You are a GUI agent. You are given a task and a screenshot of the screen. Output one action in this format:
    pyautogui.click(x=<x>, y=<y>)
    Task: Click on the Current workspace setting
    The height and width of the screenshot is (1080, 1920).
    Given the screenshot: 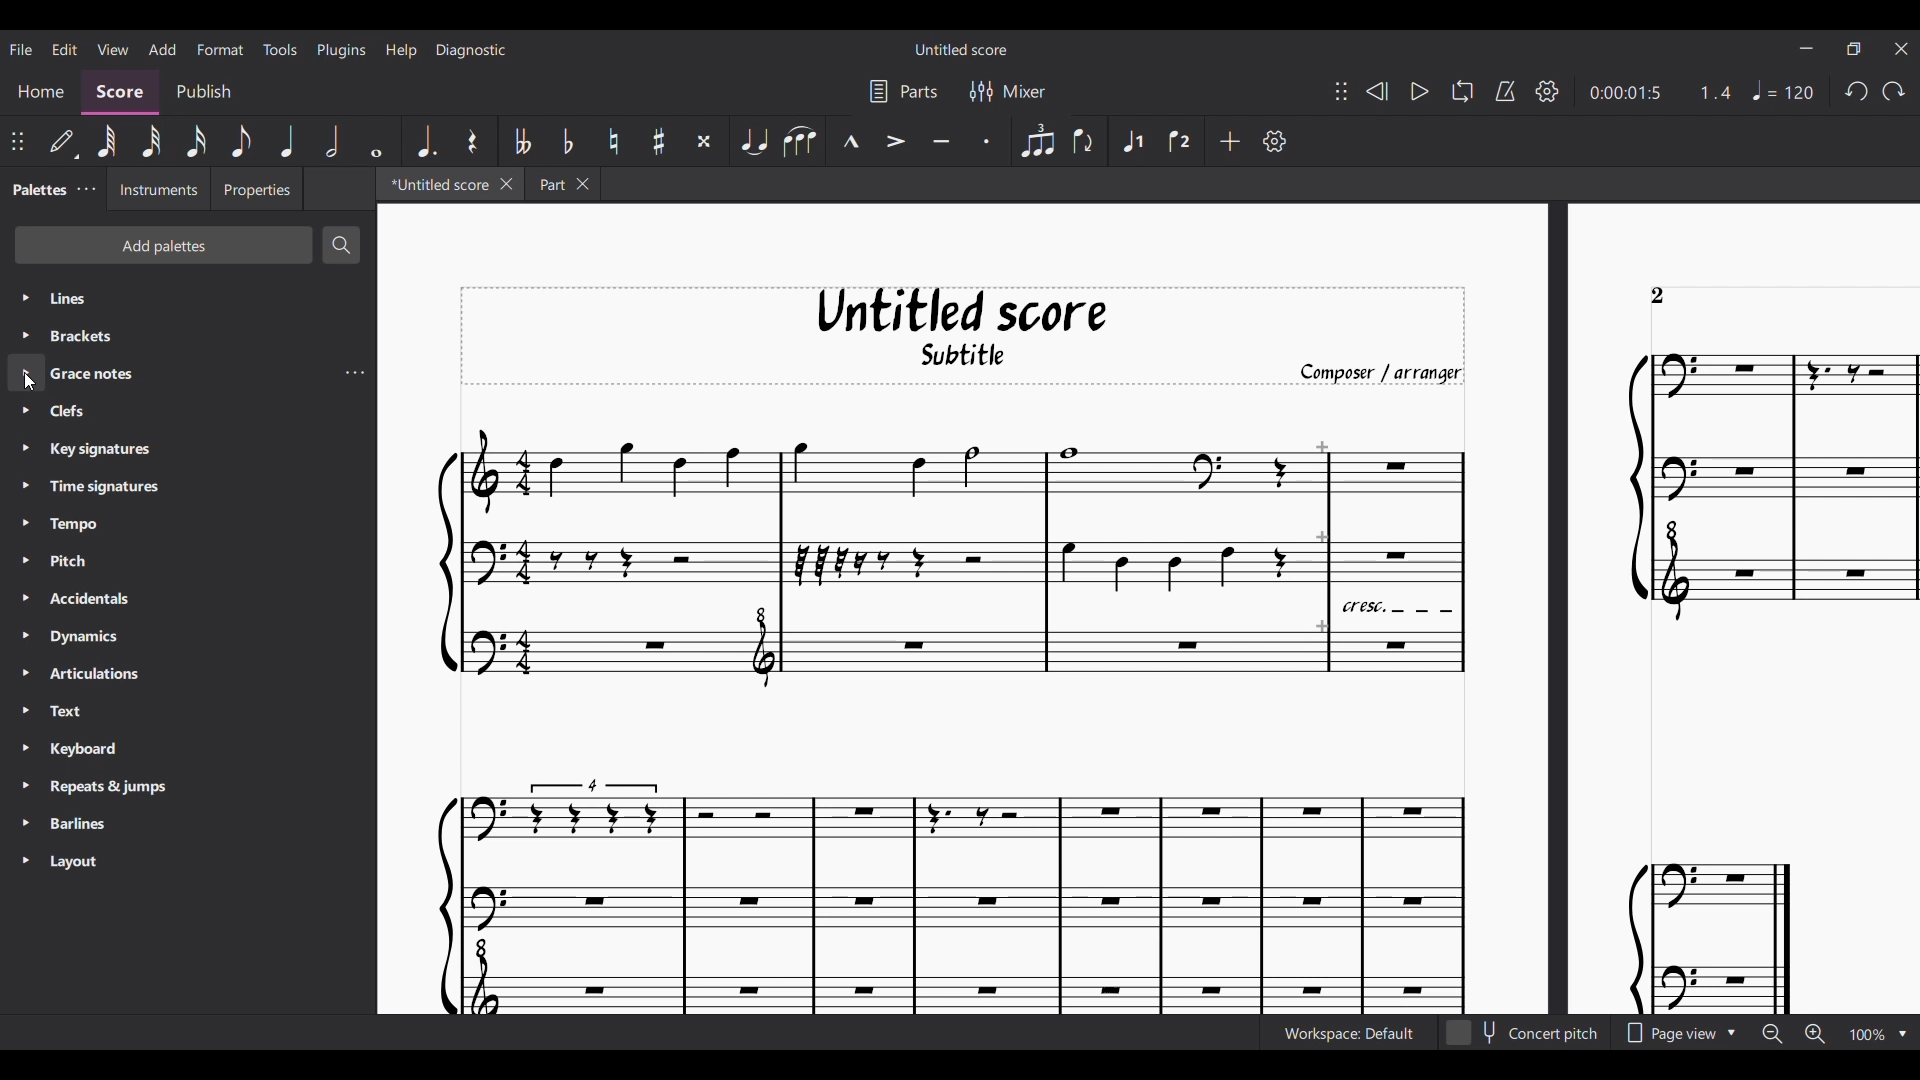 What is the action you would take?
    pyautogui.click(x=1348, y=1033)
    